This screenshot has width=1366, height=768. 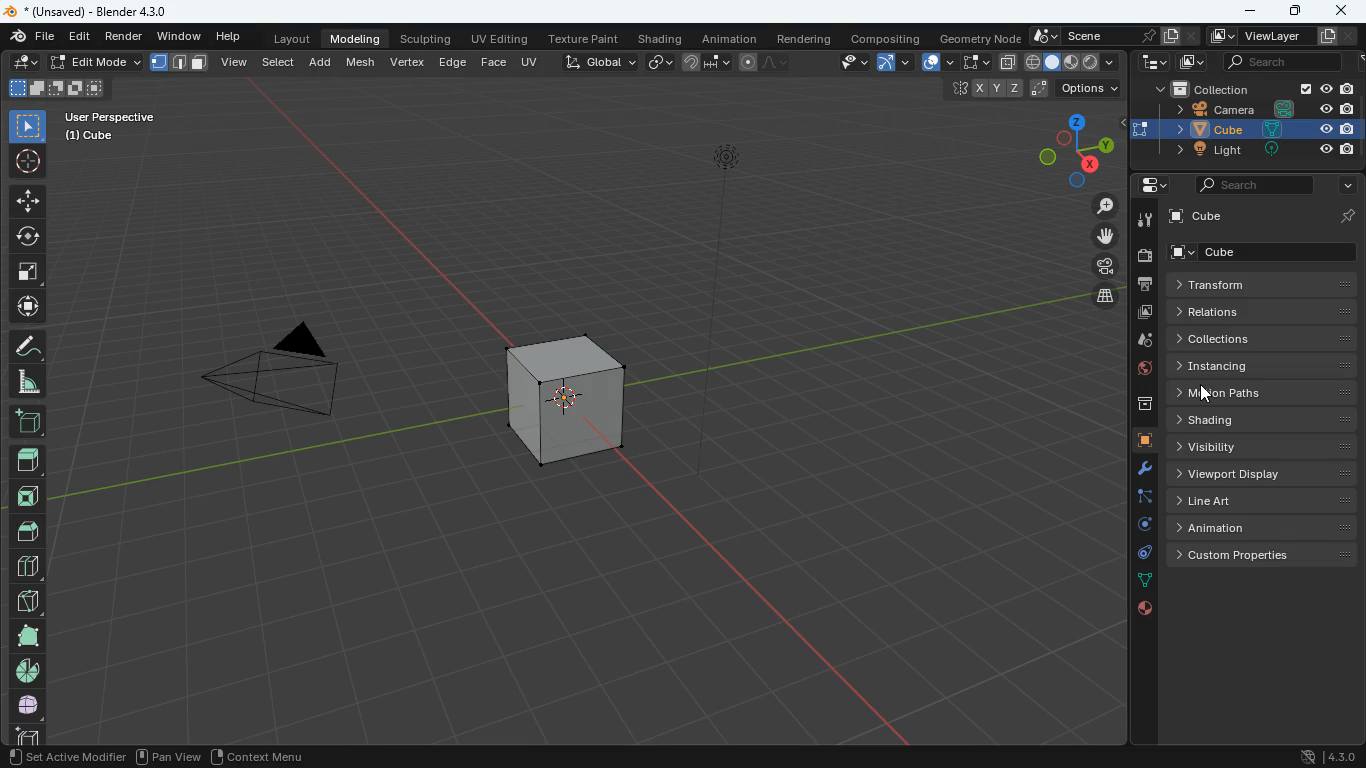 What do you see at coordinates (1100, 268) in the screenshot?
I see `film` at bounding box center [1100, 268].